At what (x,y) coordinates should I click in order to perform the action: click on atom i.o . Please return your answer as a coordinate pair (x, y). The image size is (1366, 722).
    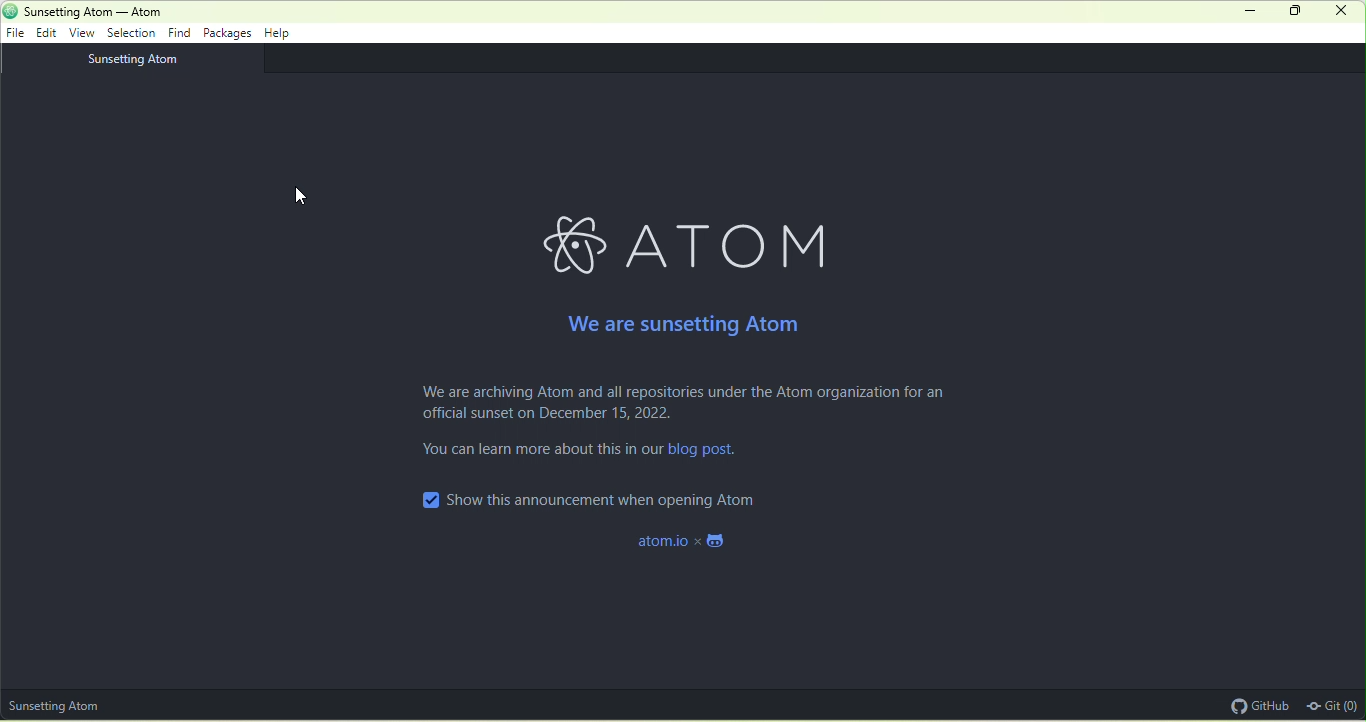
    Looking at the image, I should click on (695, 545).